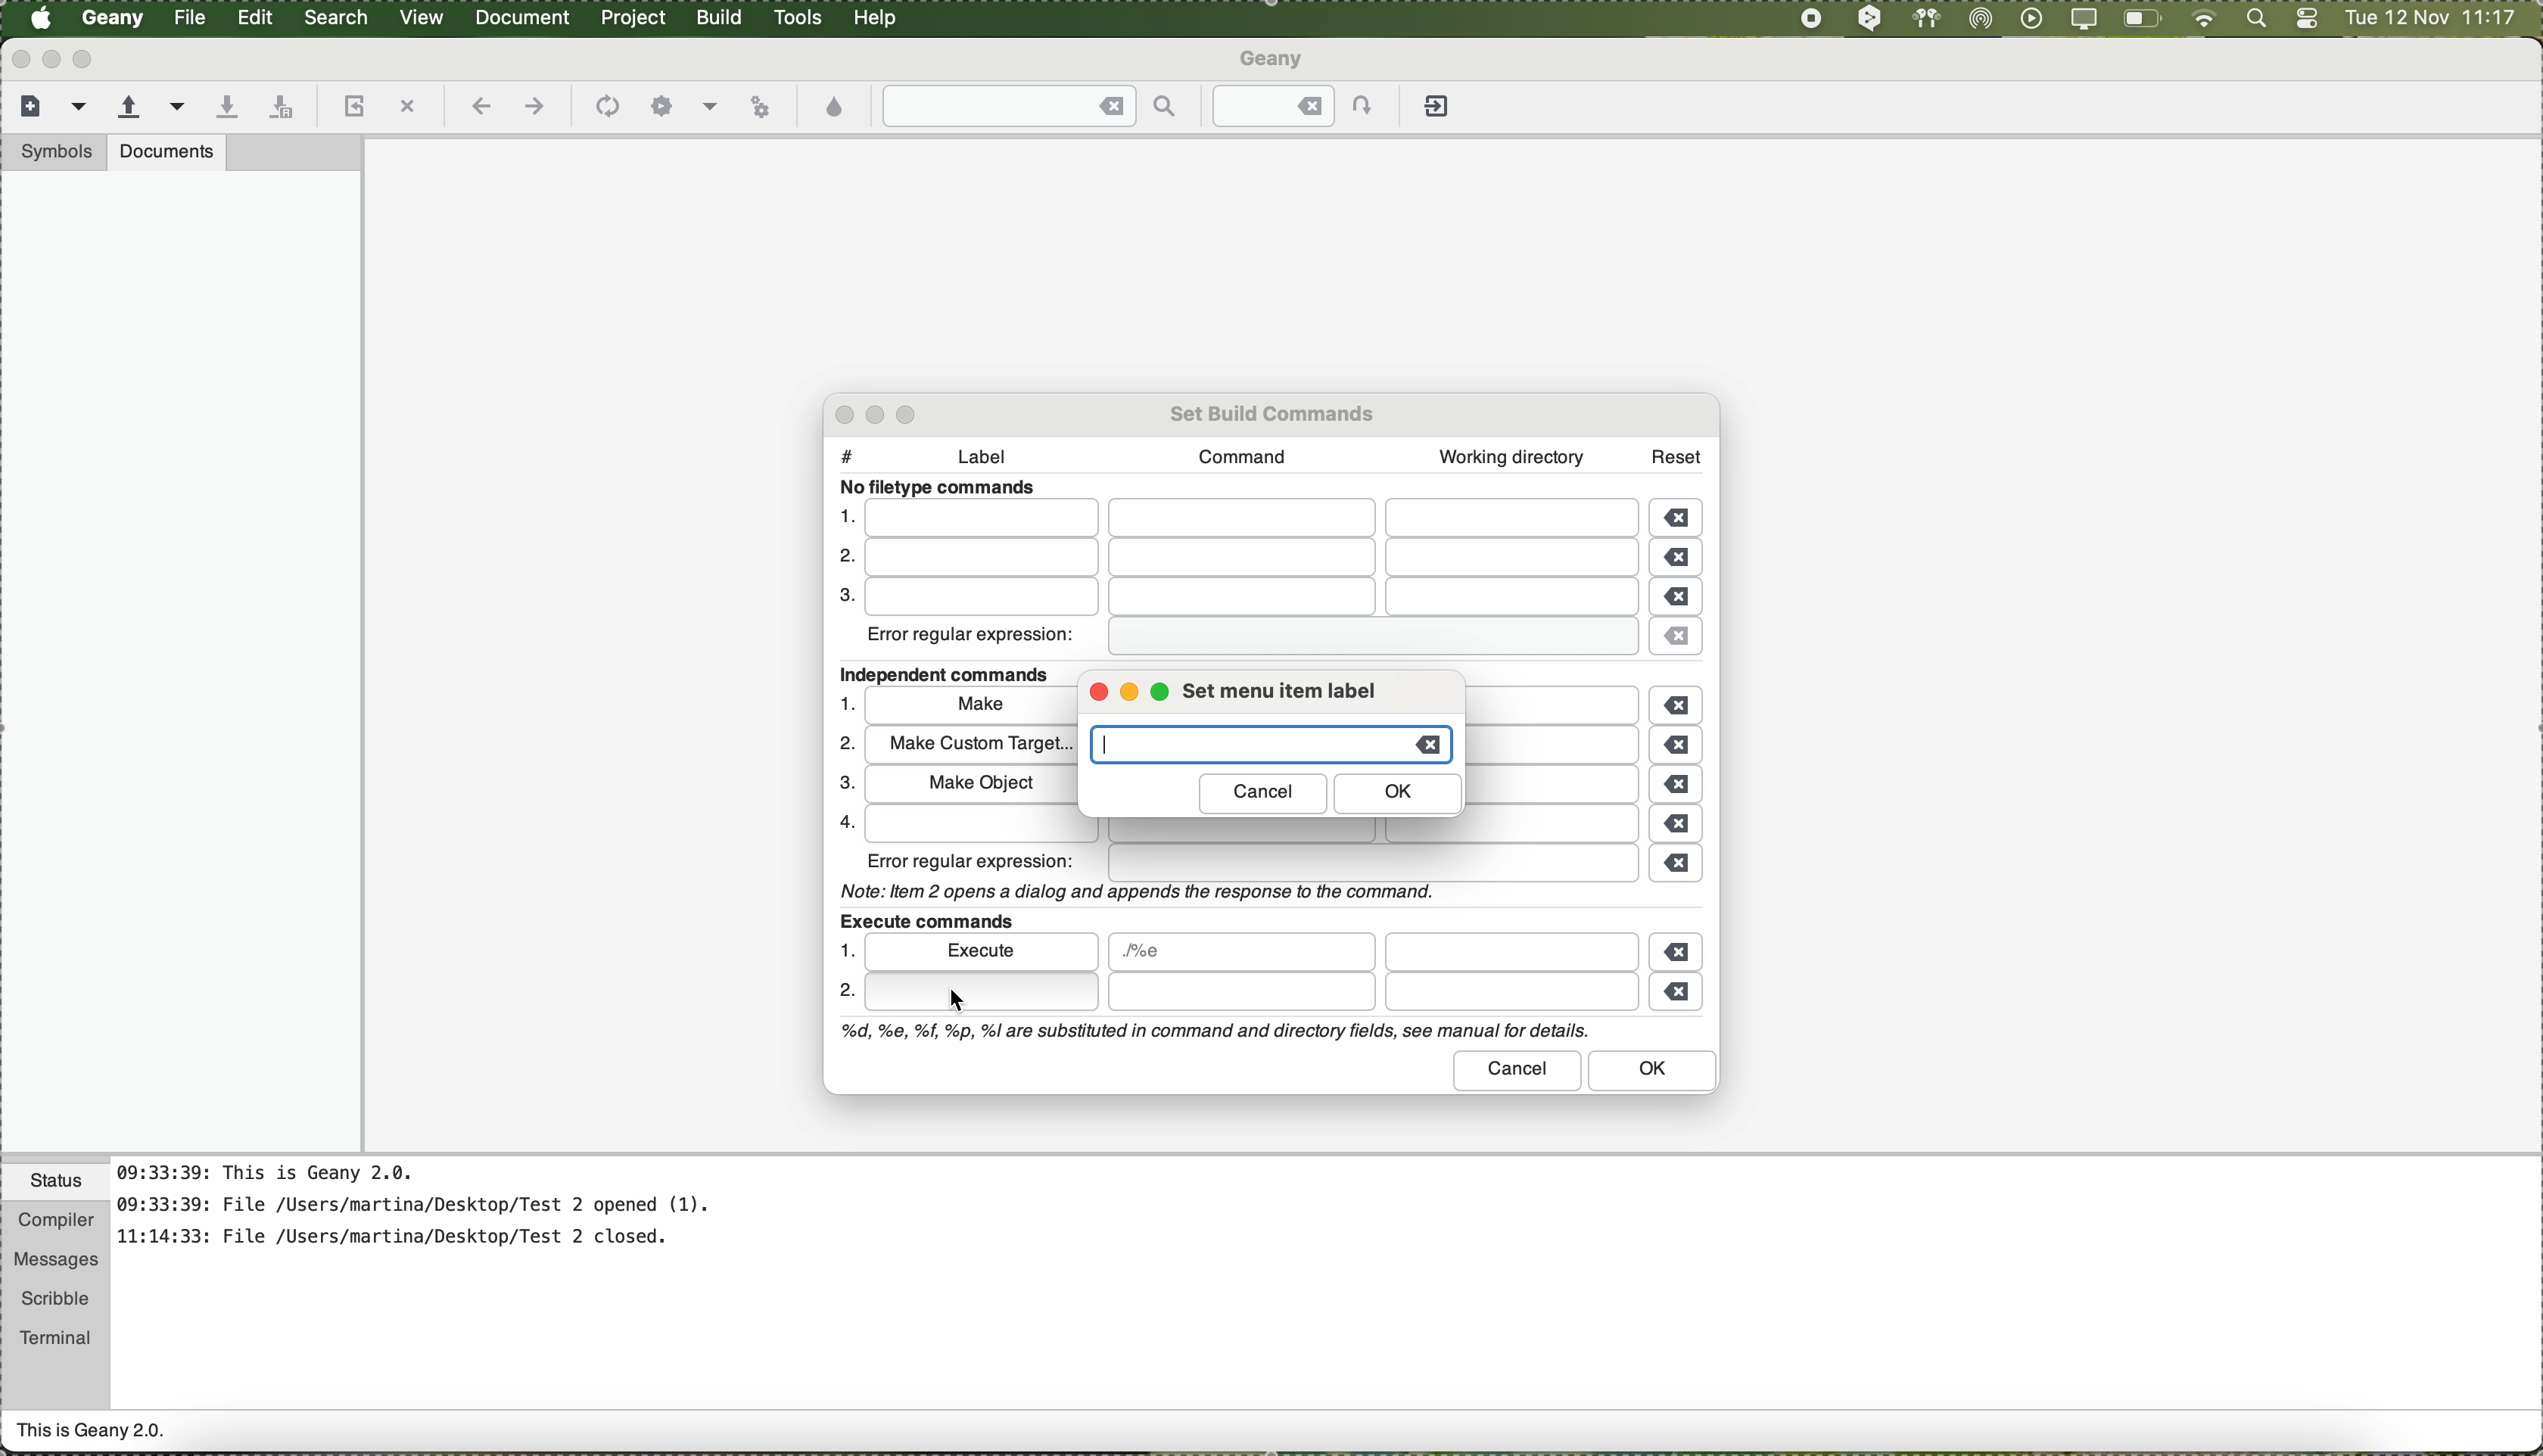 The image size is (2543, 1456). I want to click on file, so click(1252, 519).